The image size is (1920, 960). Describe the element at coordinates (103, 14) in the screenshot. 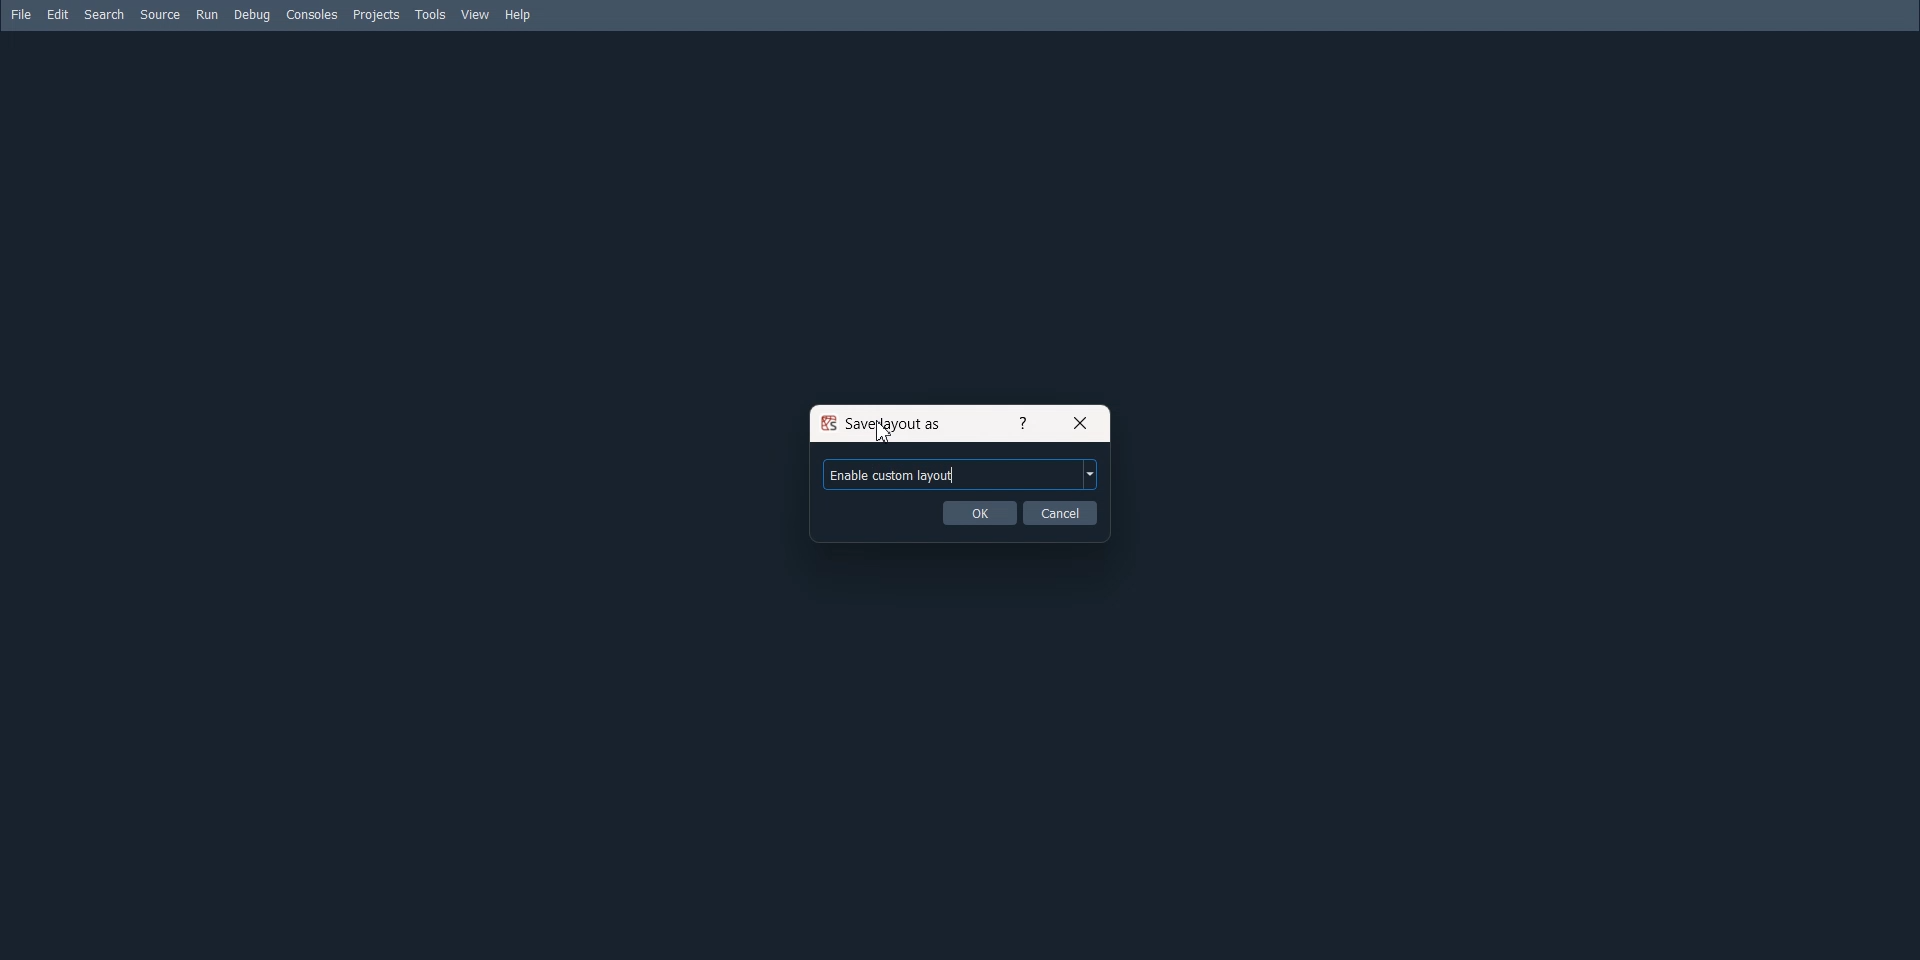

I see `Search` at that location.